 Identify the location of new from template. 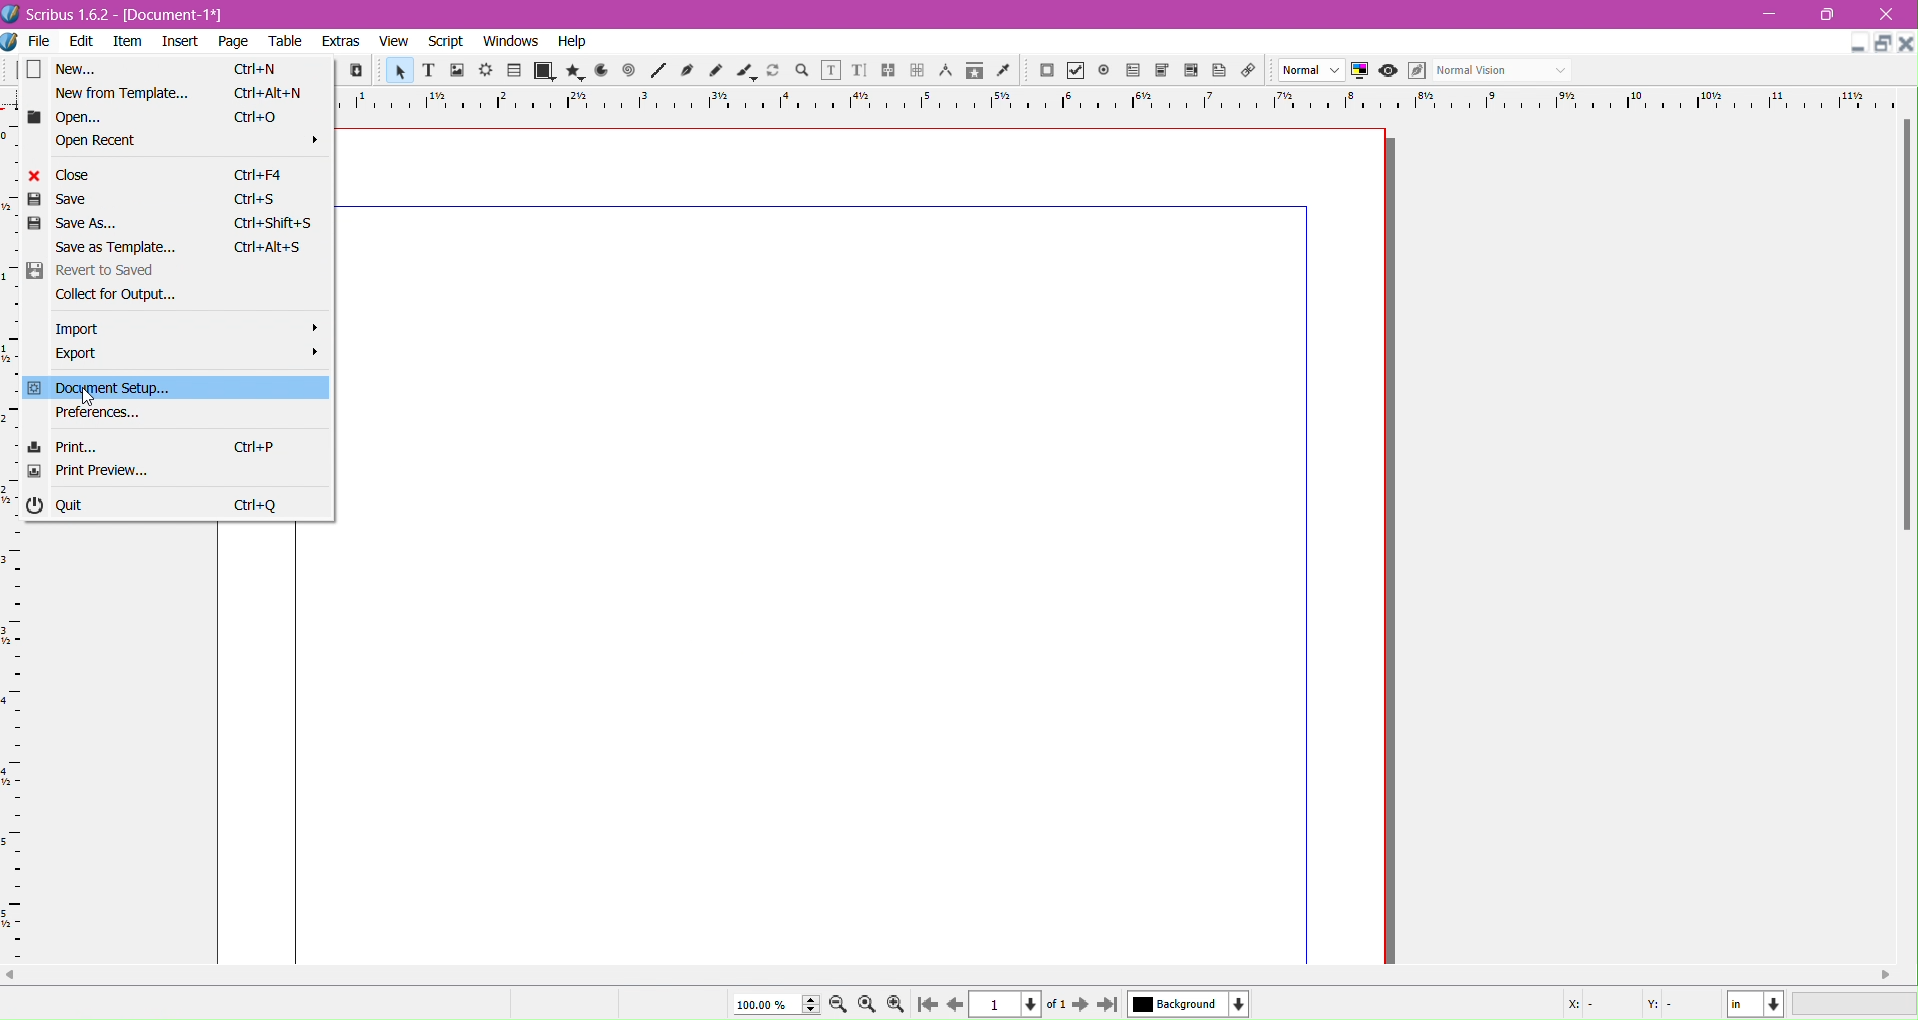
(124, 94).